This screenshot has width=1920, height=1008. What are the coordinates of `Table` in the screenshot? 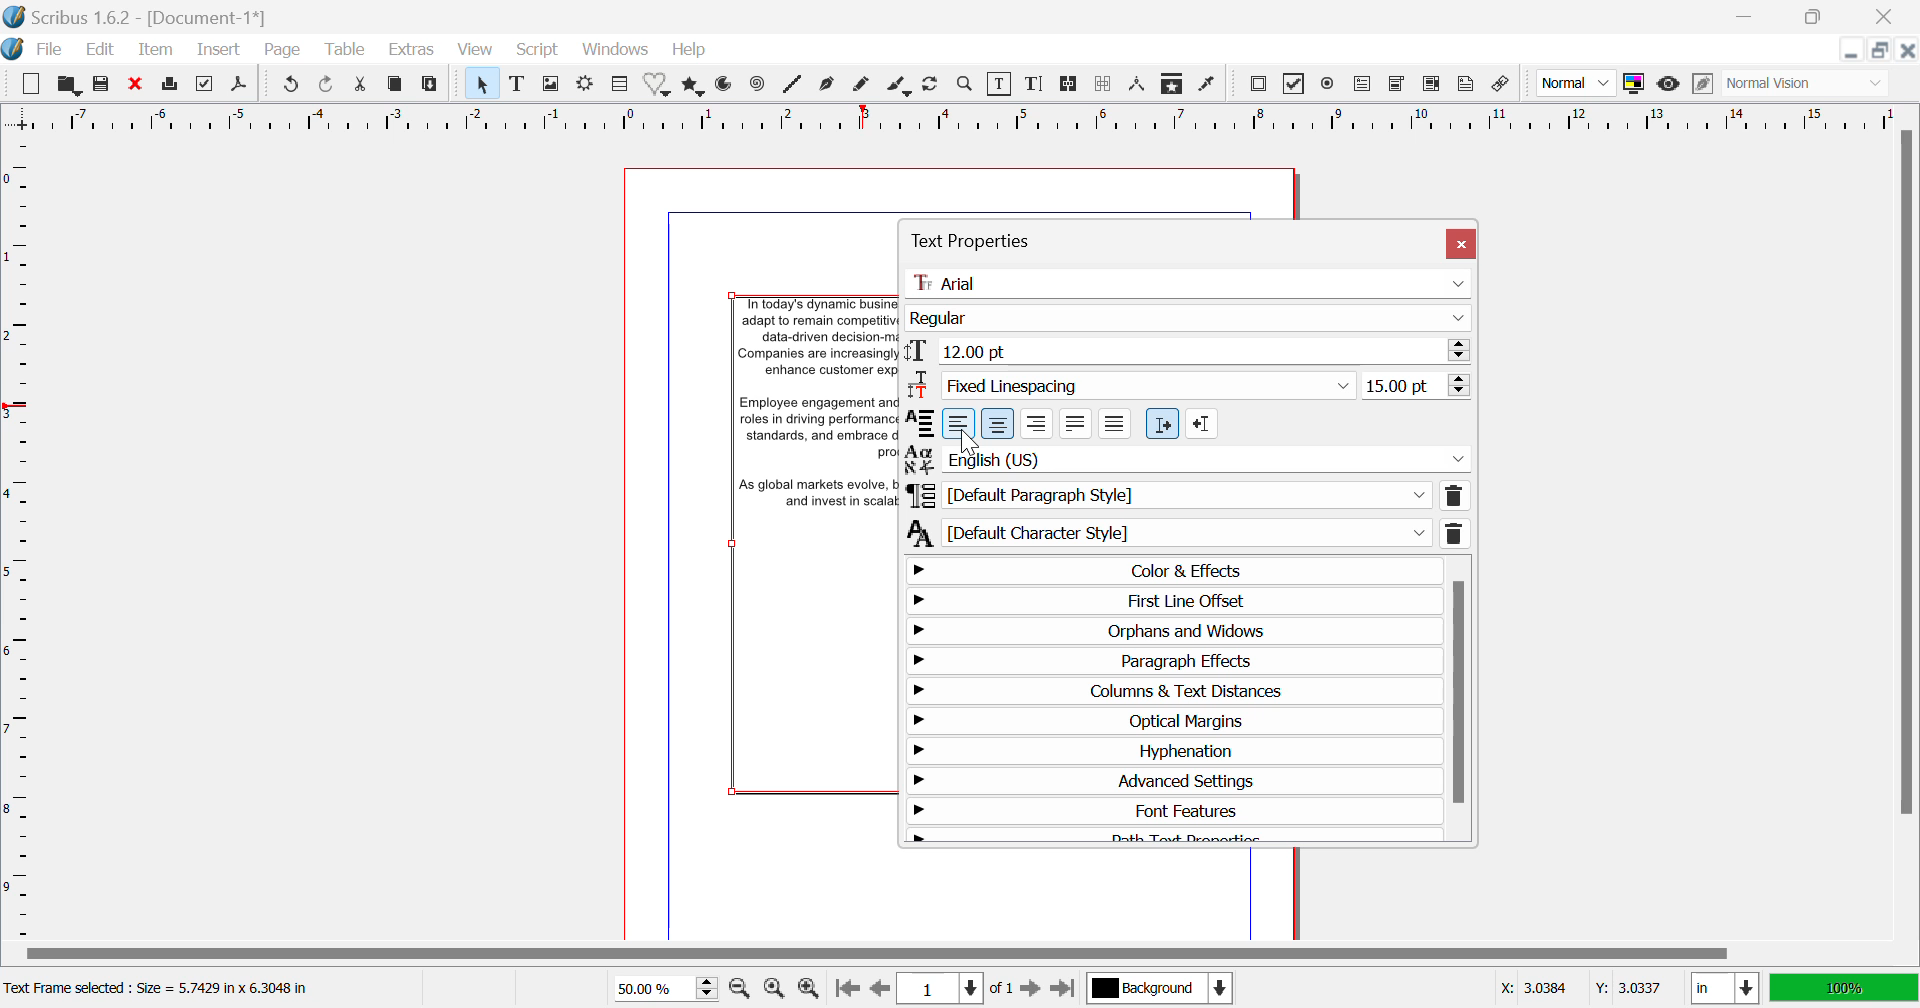 It's located at (346, 51).